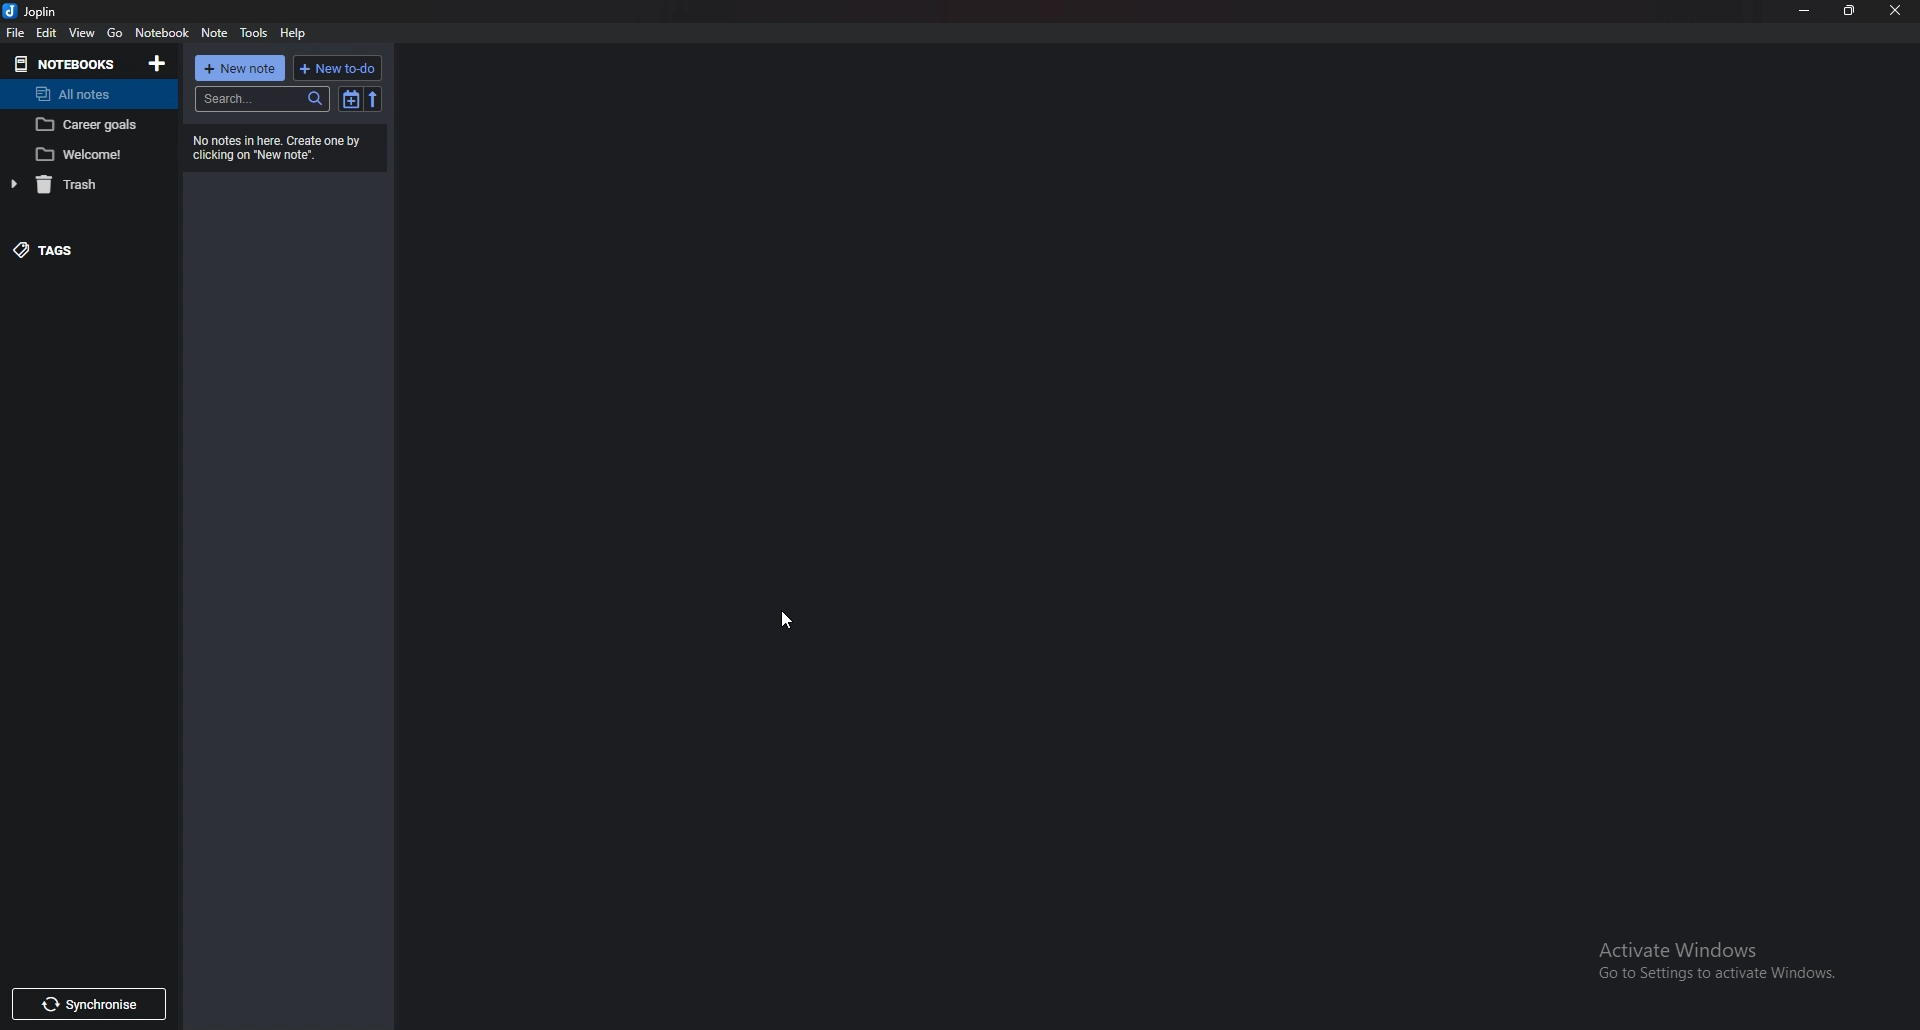  I want to click on search, so click(262, 99).